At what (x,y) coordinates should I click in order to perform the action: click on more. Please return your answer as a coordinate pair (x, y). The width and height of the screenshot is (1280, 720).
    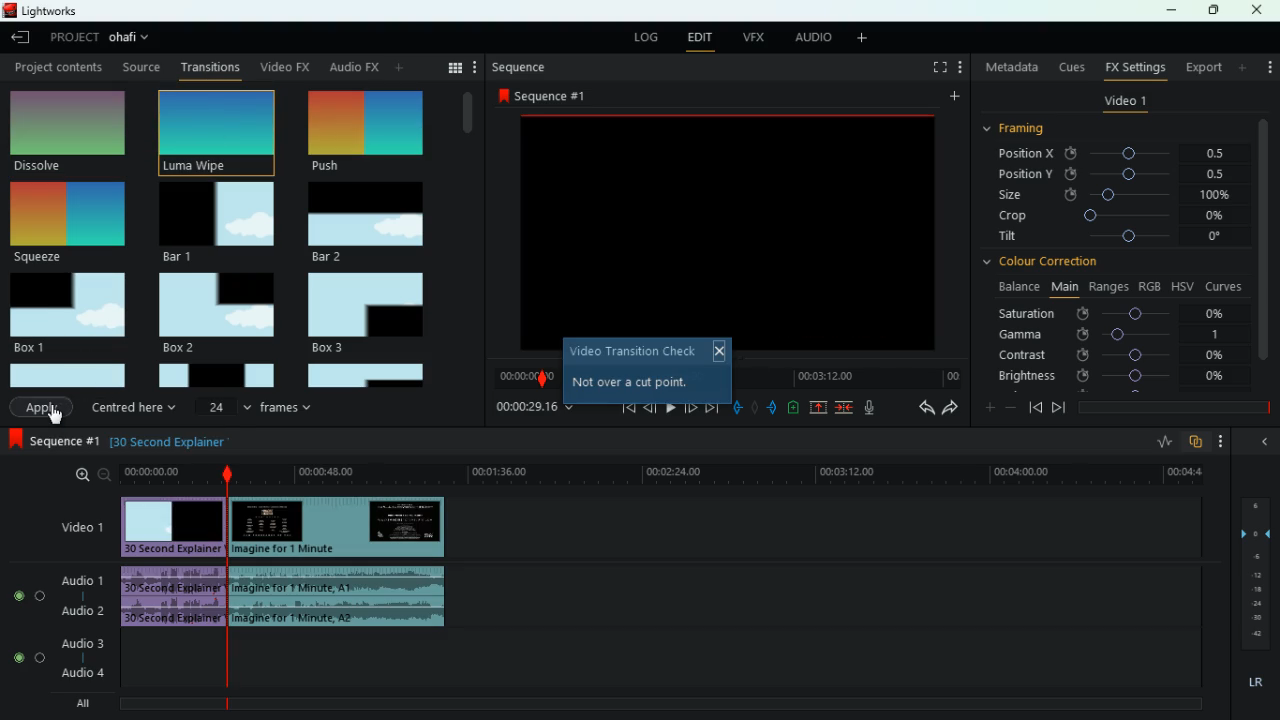
    Looking at the image, I should click on (1226, 441).